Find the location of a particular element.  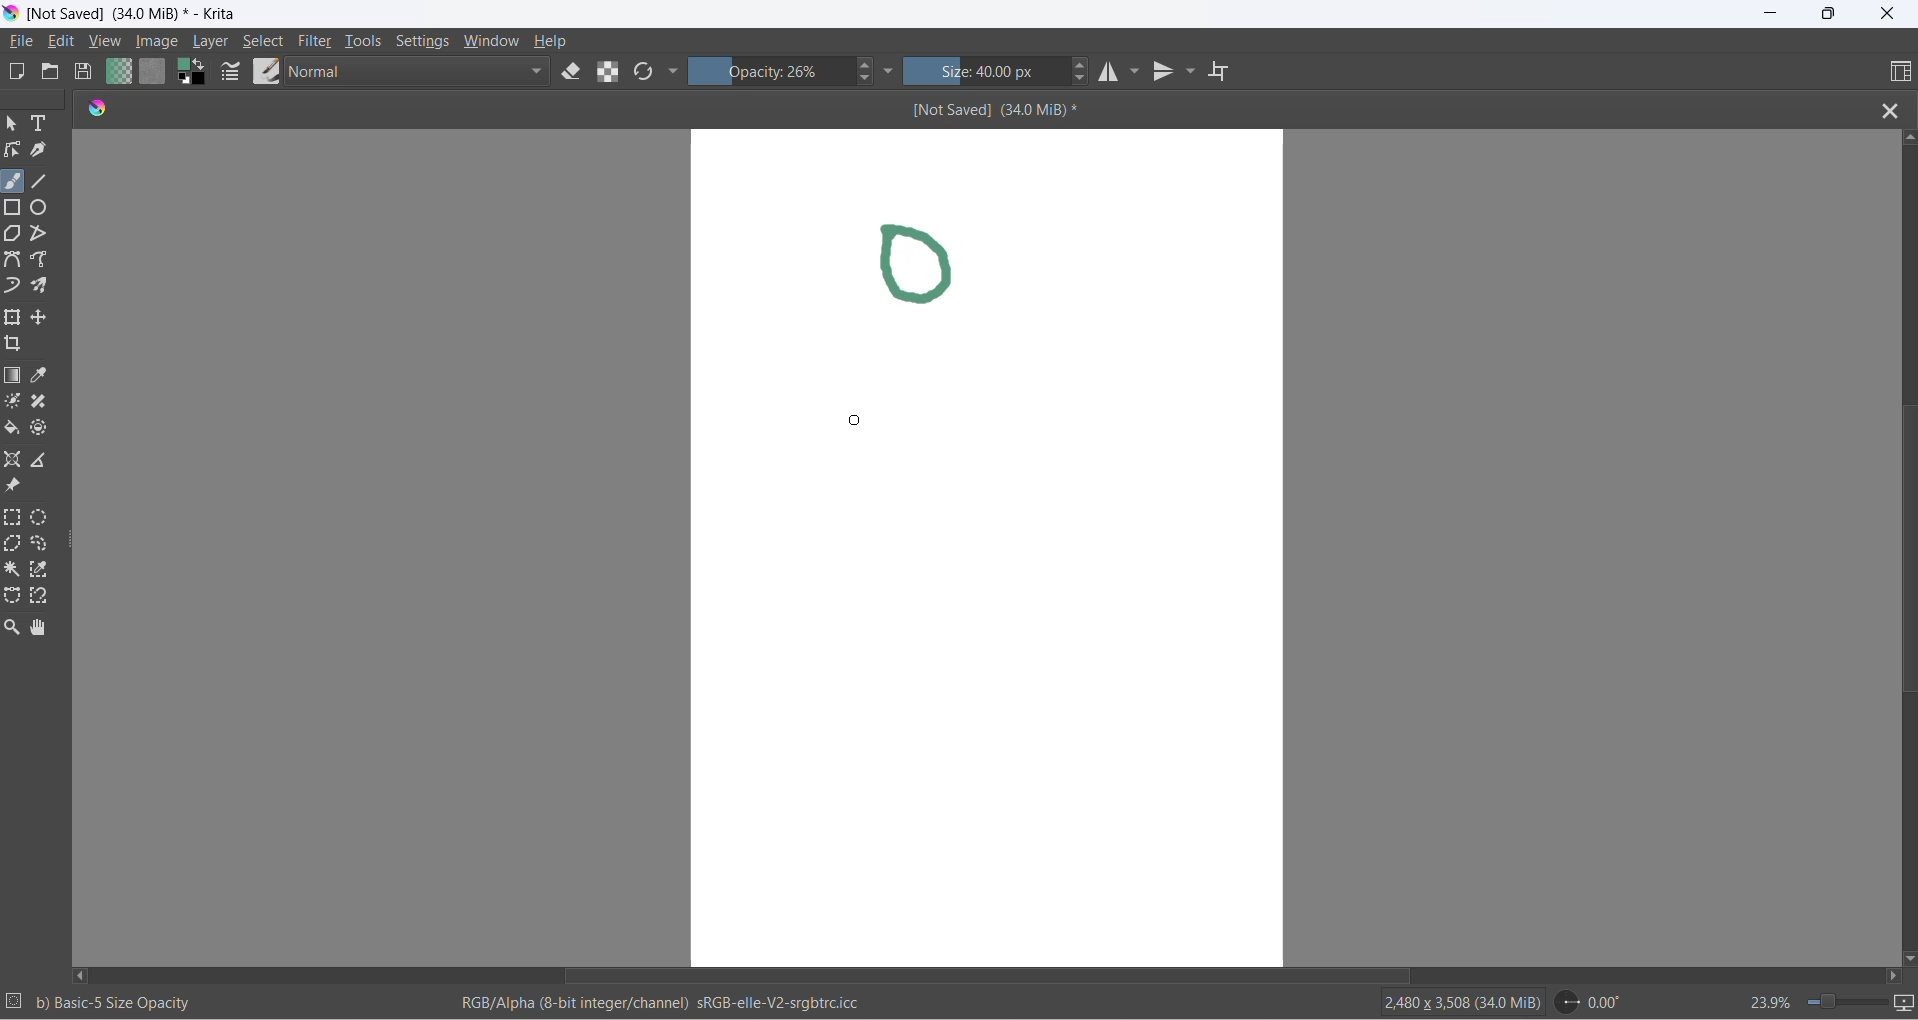

text tool is located at coordinates (49, 128).